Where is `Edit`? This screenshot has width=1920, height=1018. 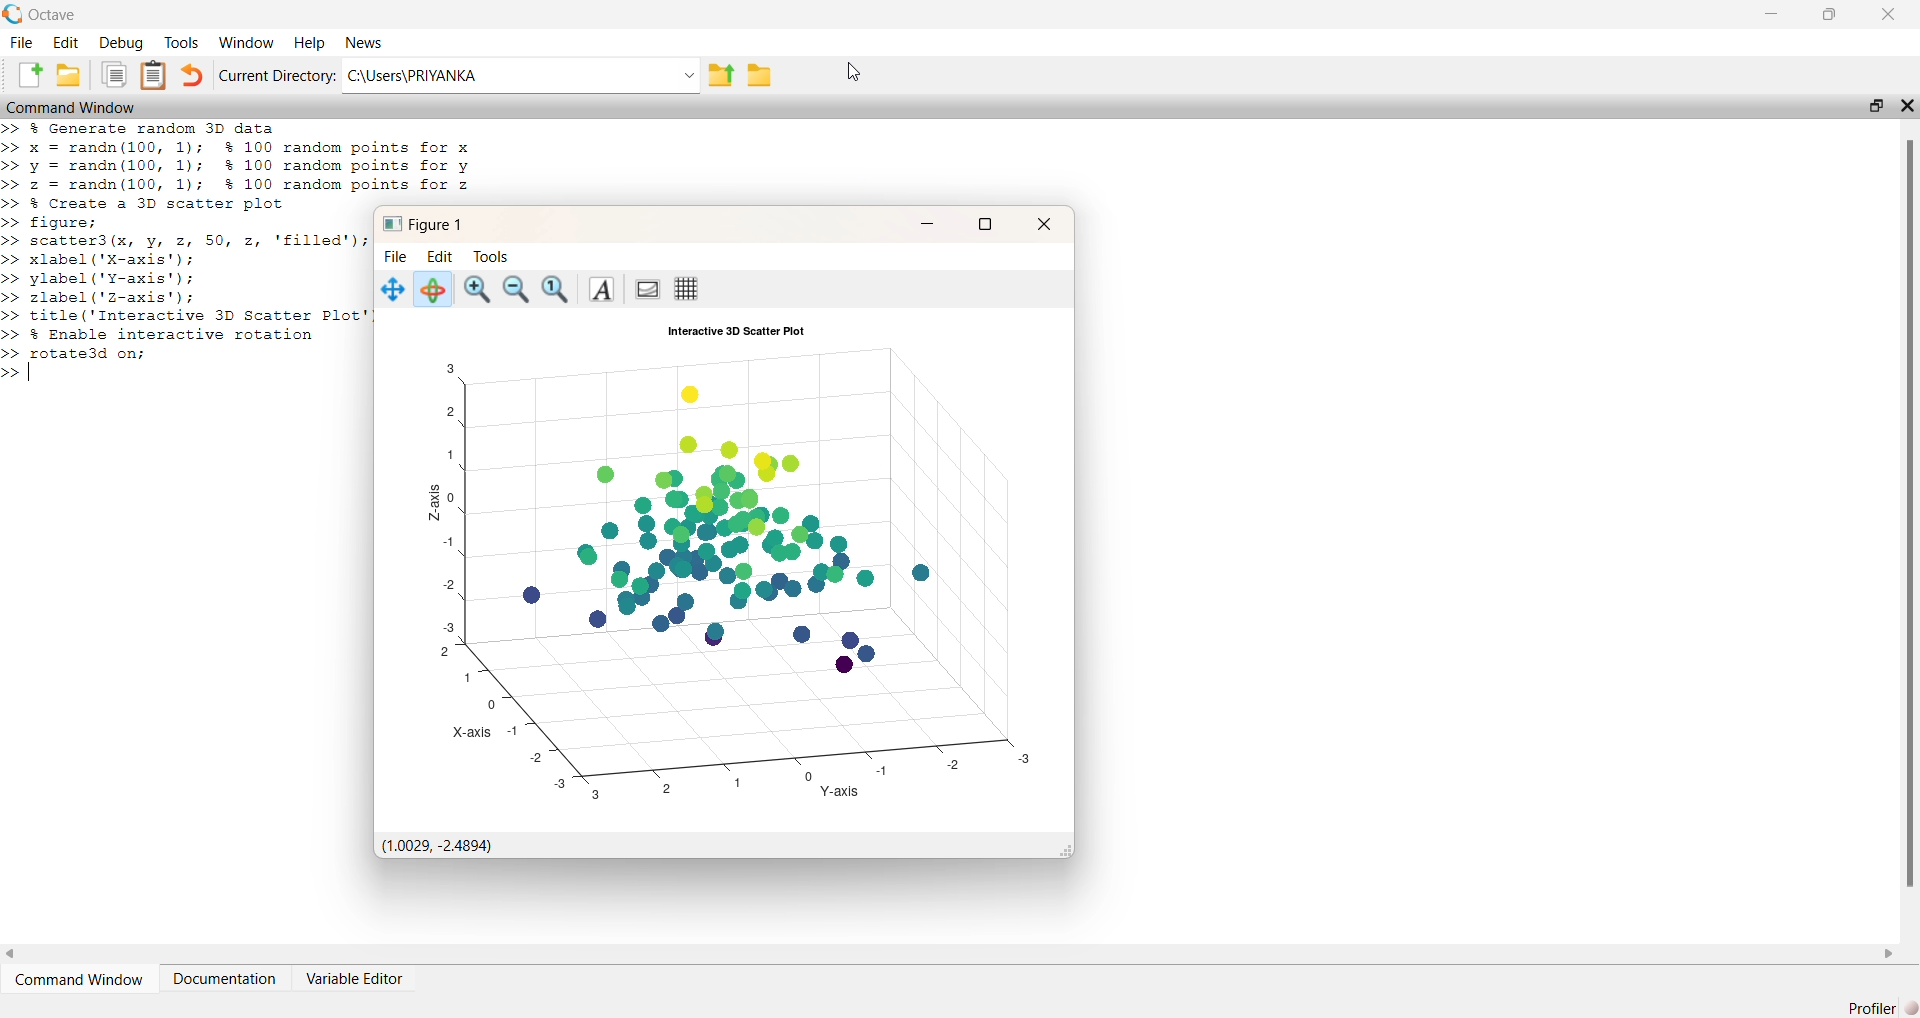
Edit is located at coordinates (440, 257).